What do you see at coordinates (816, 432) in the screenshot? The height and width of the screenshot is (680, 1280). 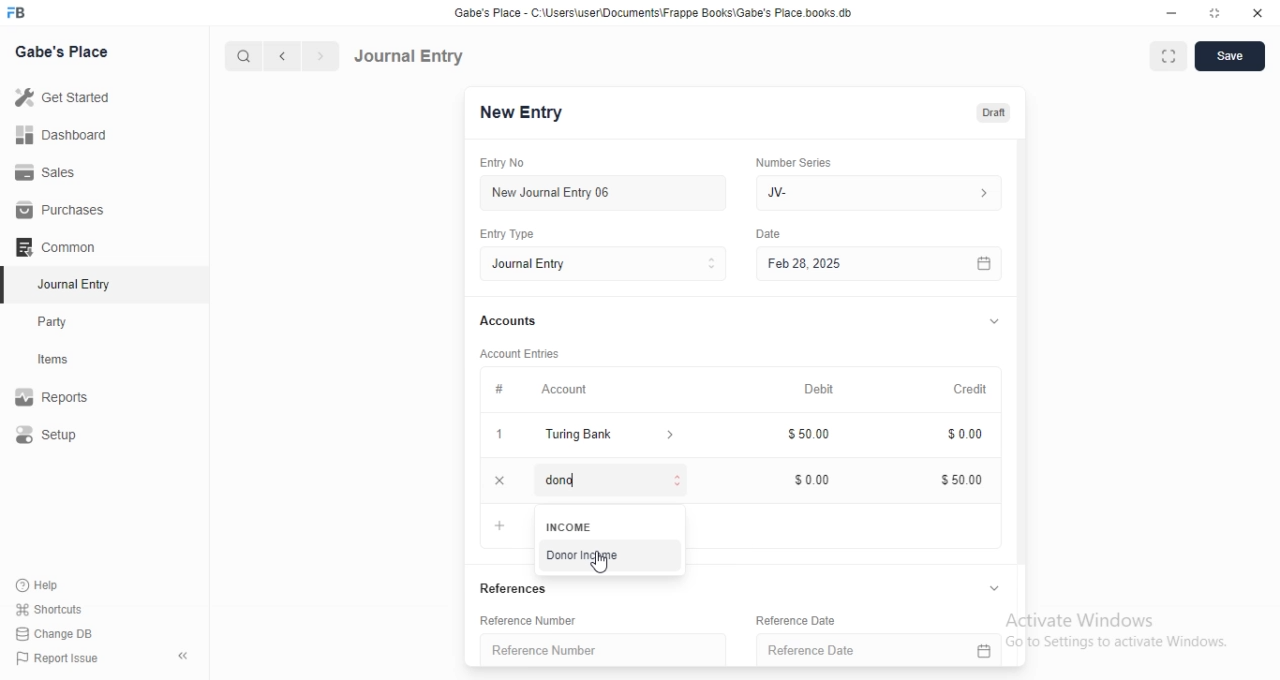 I see `$50.00` at bounding box center [816, 432].